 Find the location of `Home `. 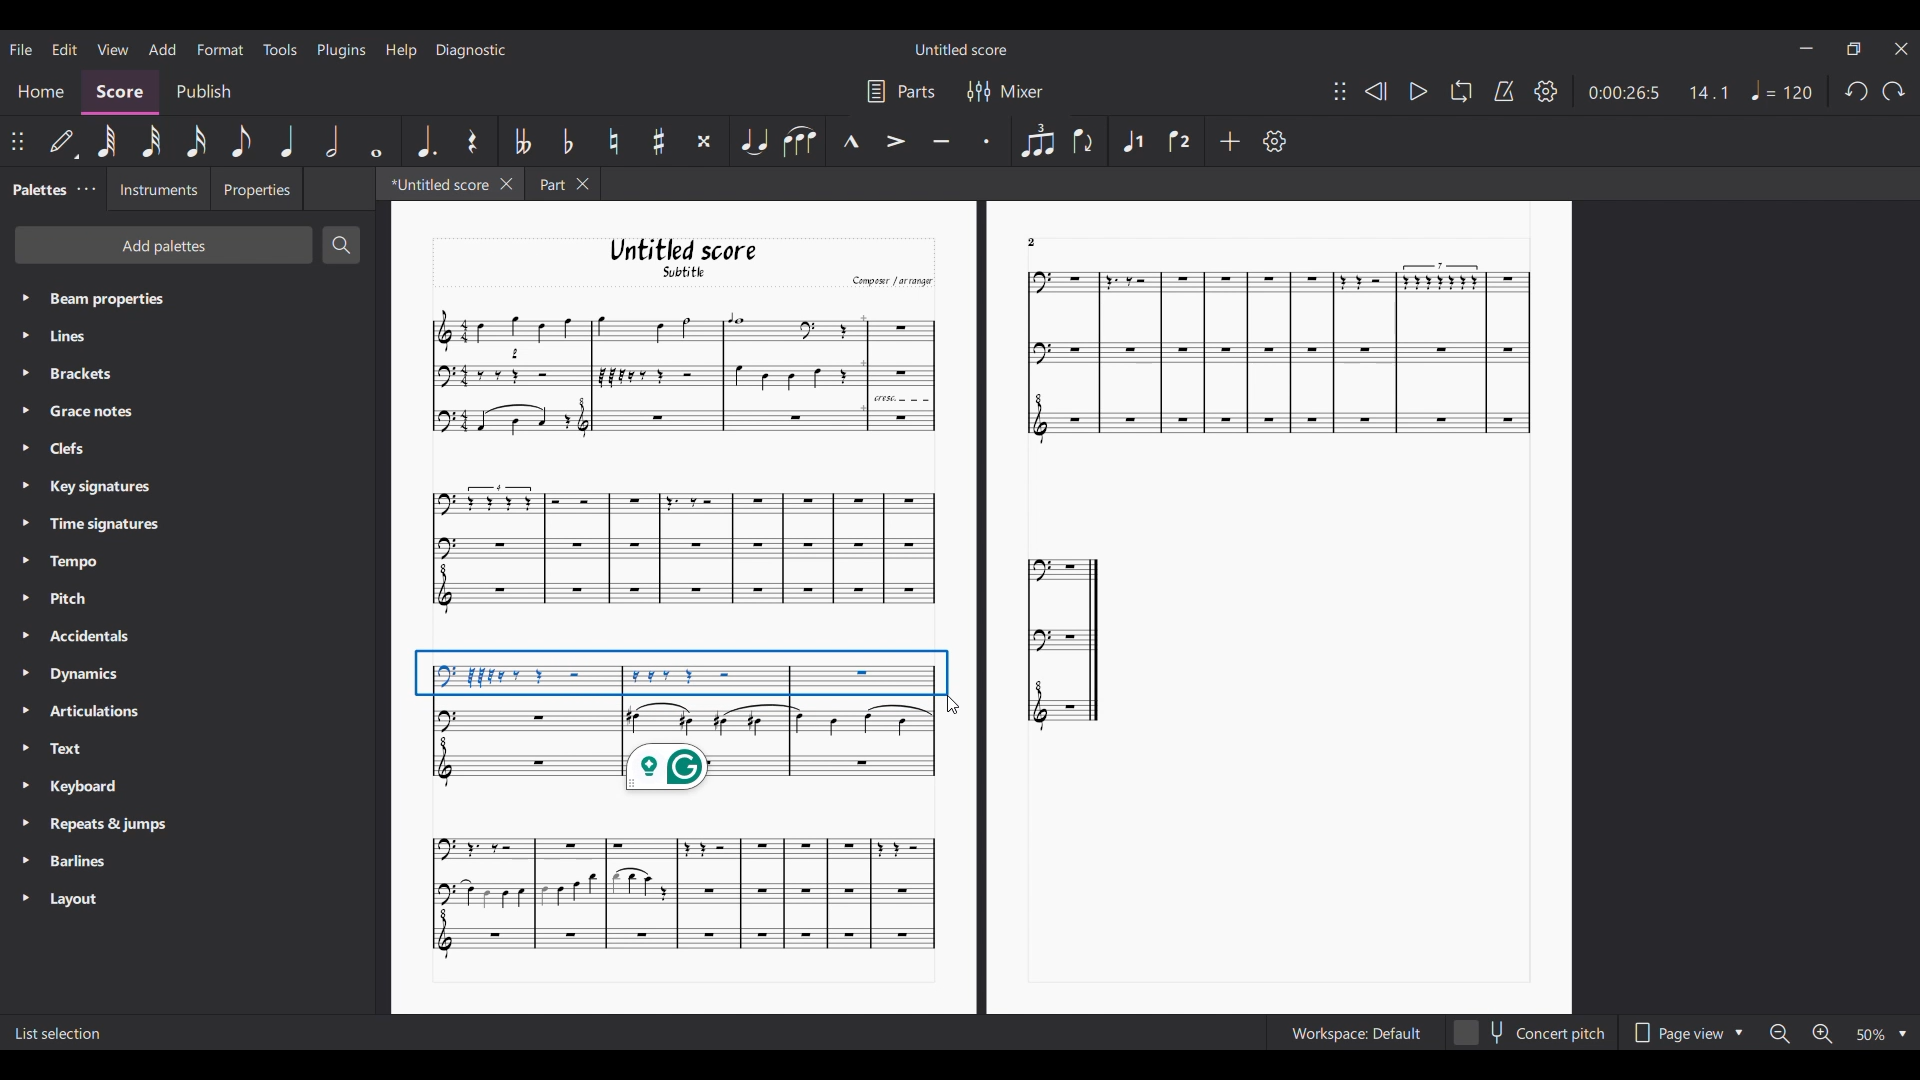

Home  is located at coordinates (40, 94).